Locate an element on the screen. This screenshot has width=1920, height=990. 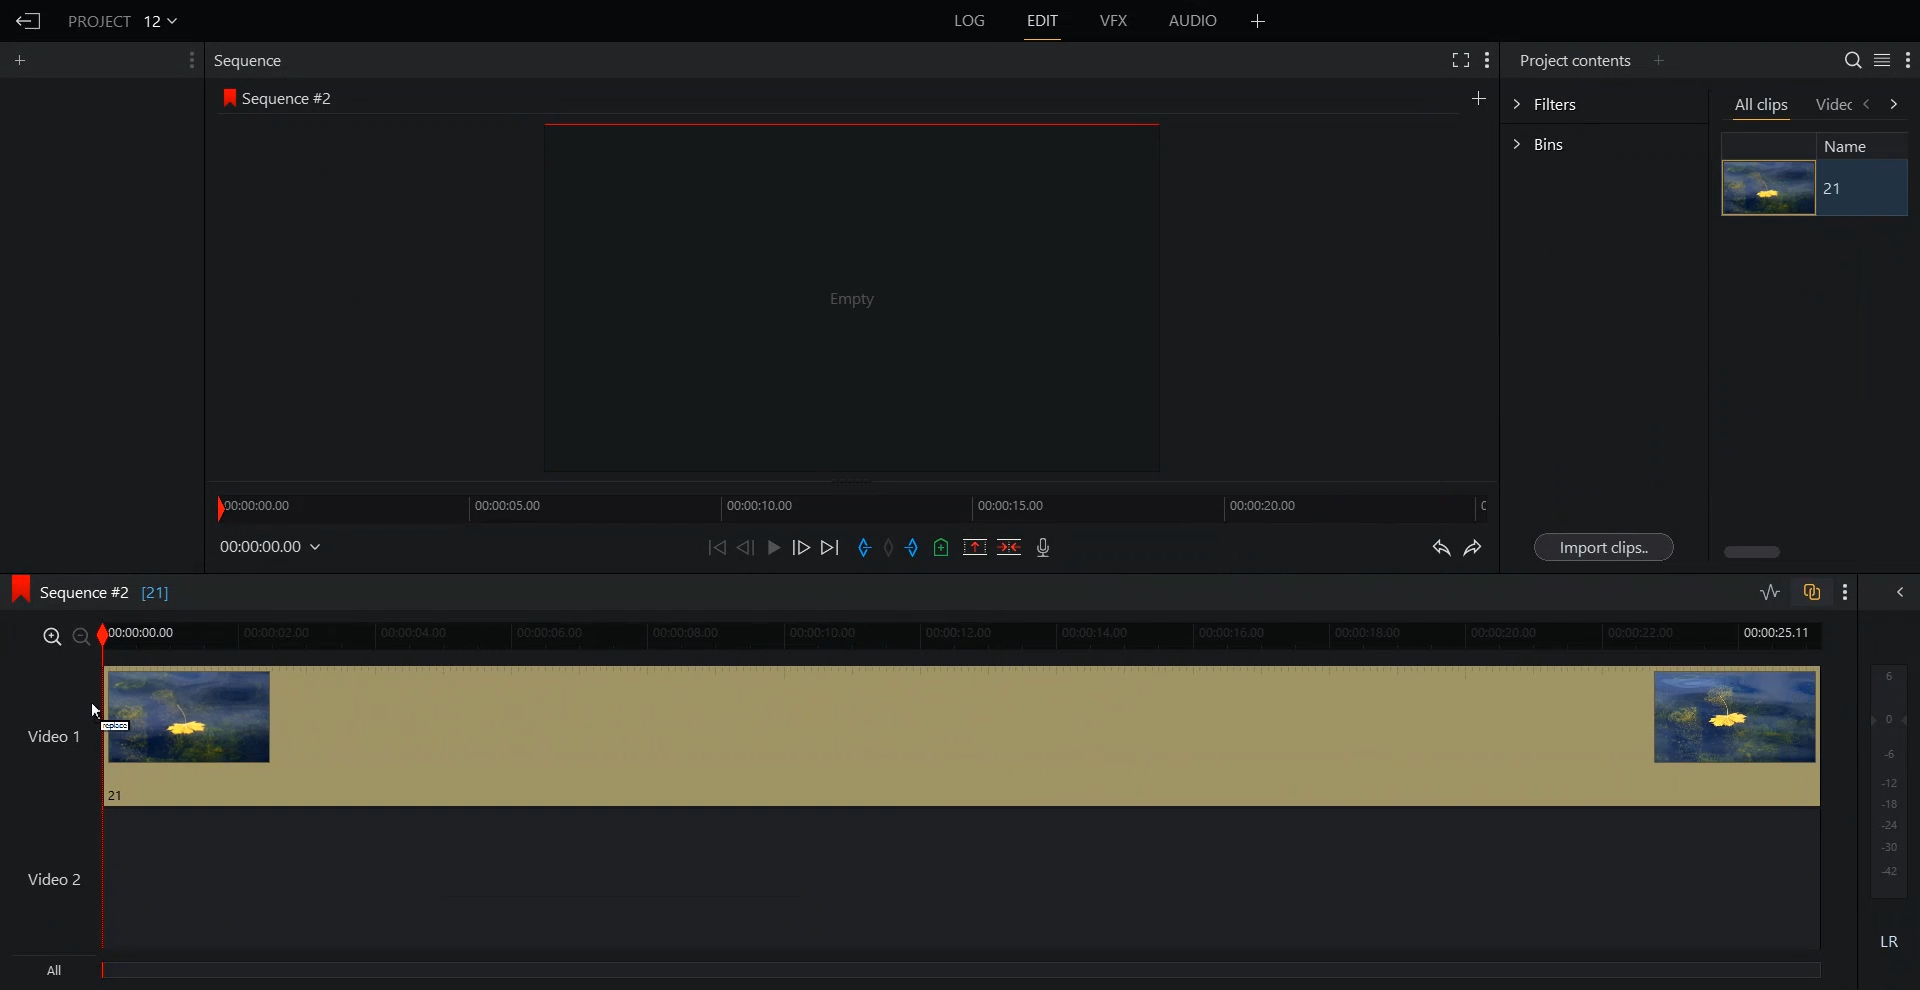
Filters is located at coordinates (1603, 102).